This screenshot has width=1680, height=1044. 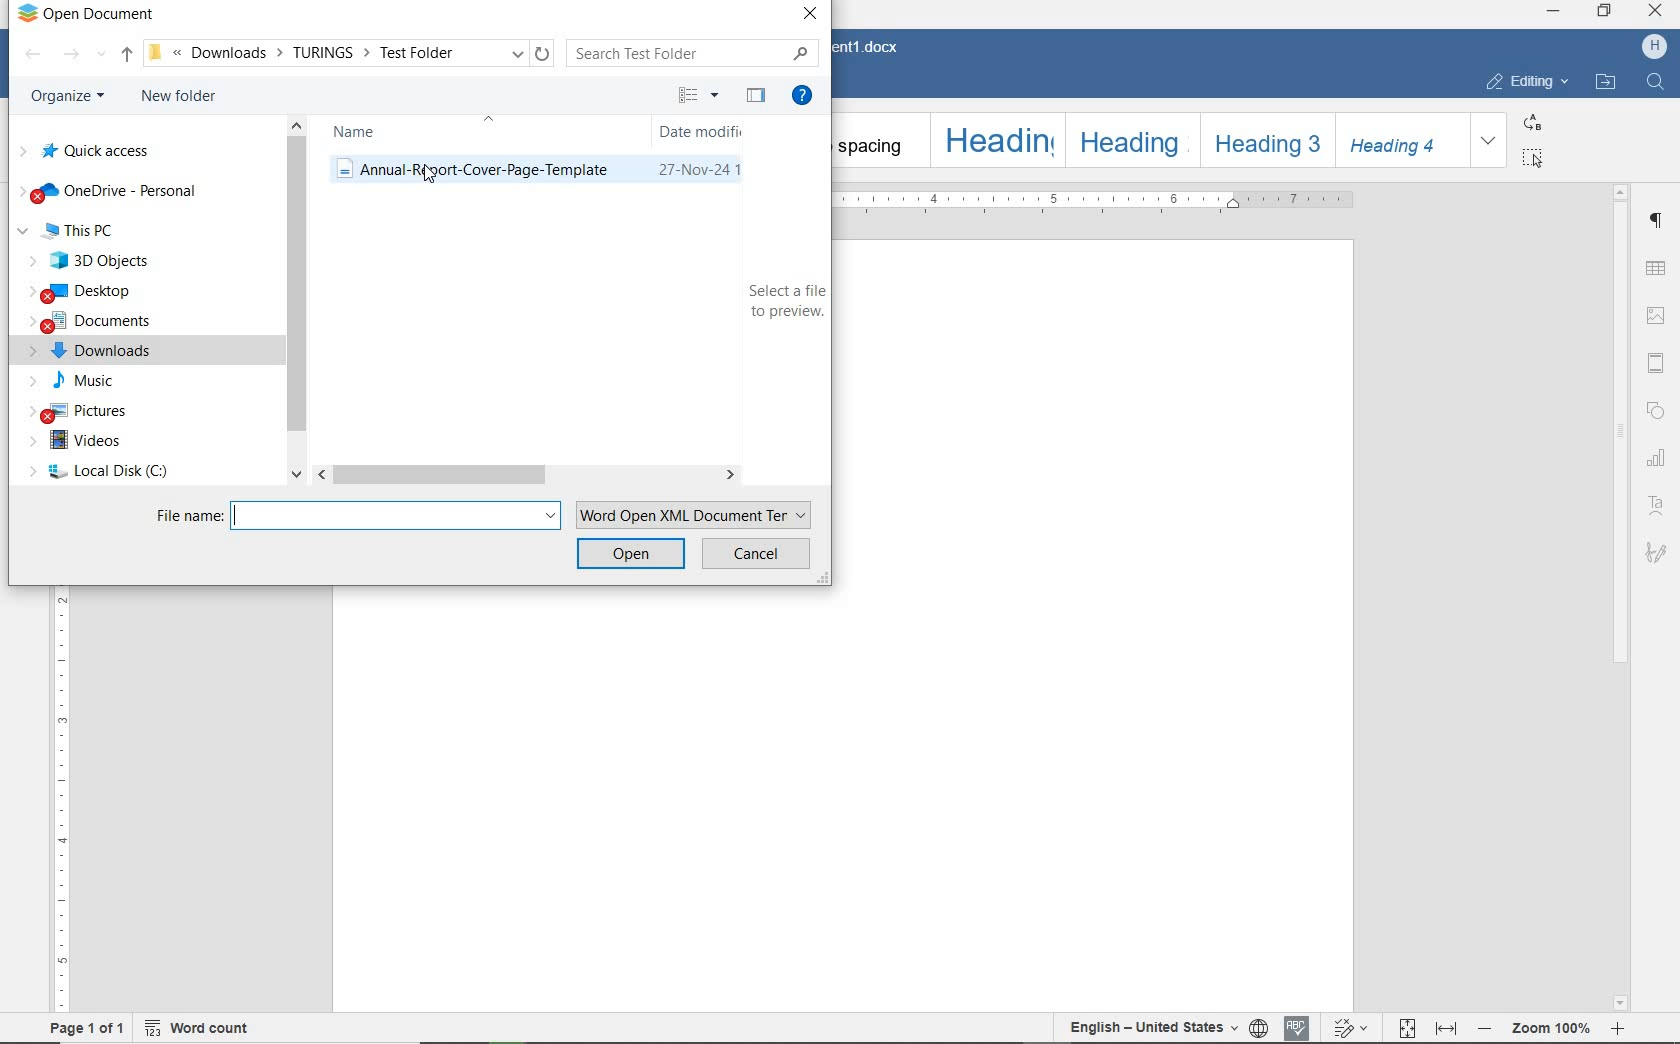 I want to click on shape, so click(x=1657, y=411).